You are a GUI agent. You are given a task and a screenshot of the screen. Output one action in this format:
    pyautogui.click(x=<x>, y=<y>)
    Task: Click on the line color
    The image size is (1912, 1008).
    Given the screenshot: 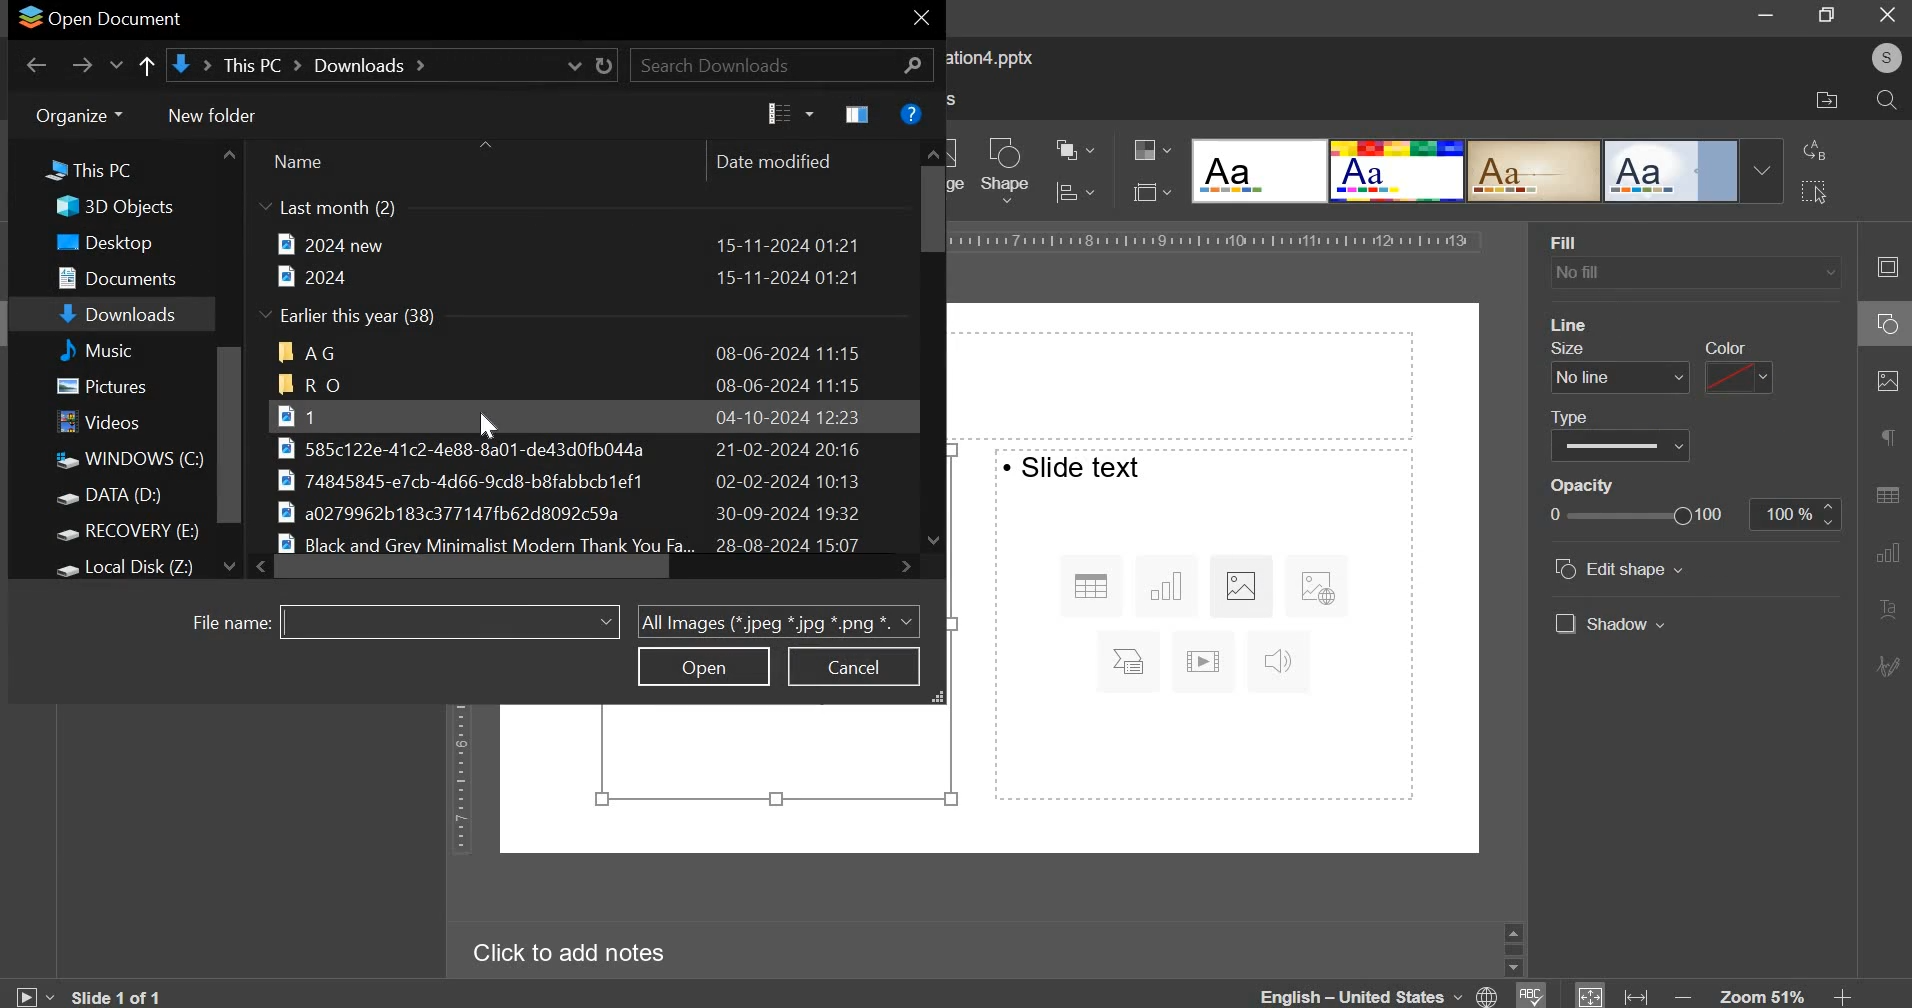 What is the action you would take?
    pyautogui.click(x=1736, y=377)
    